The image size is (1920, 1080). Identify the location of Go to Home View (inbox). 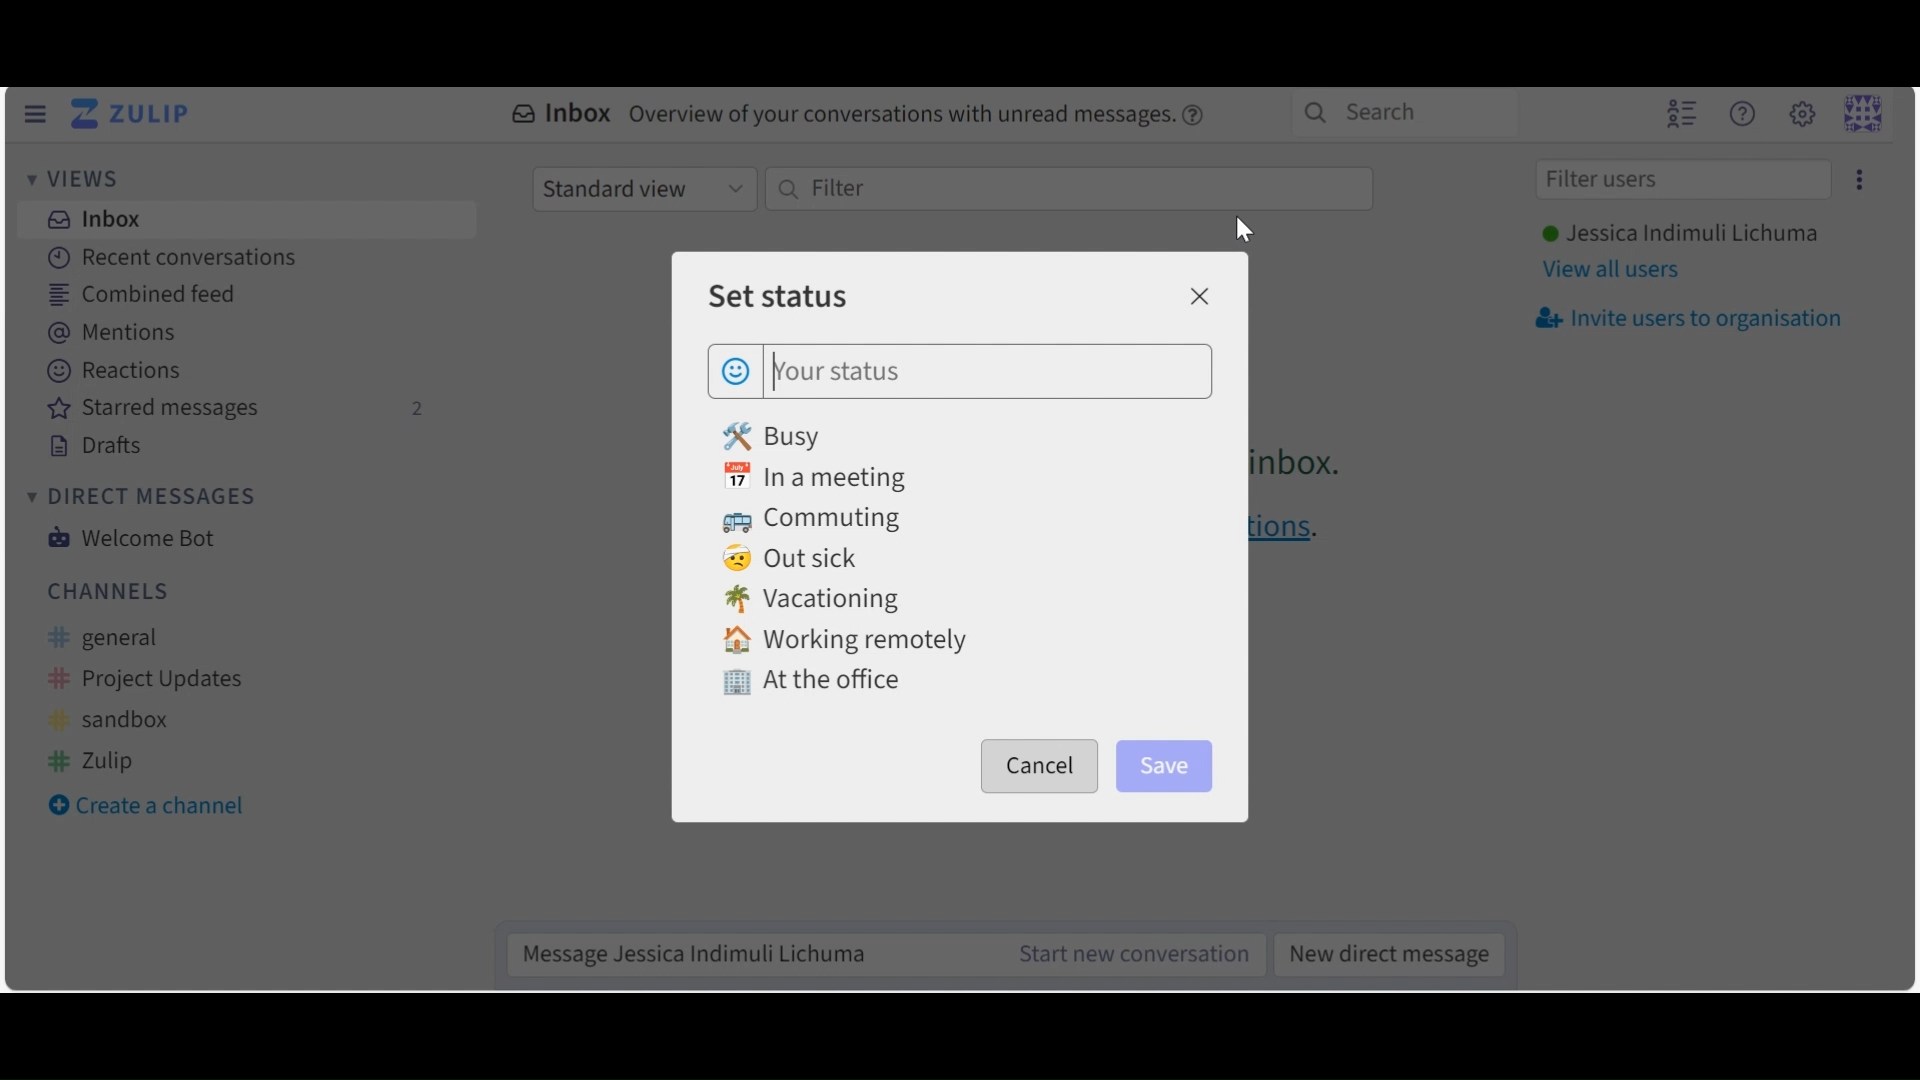
(135, 115).